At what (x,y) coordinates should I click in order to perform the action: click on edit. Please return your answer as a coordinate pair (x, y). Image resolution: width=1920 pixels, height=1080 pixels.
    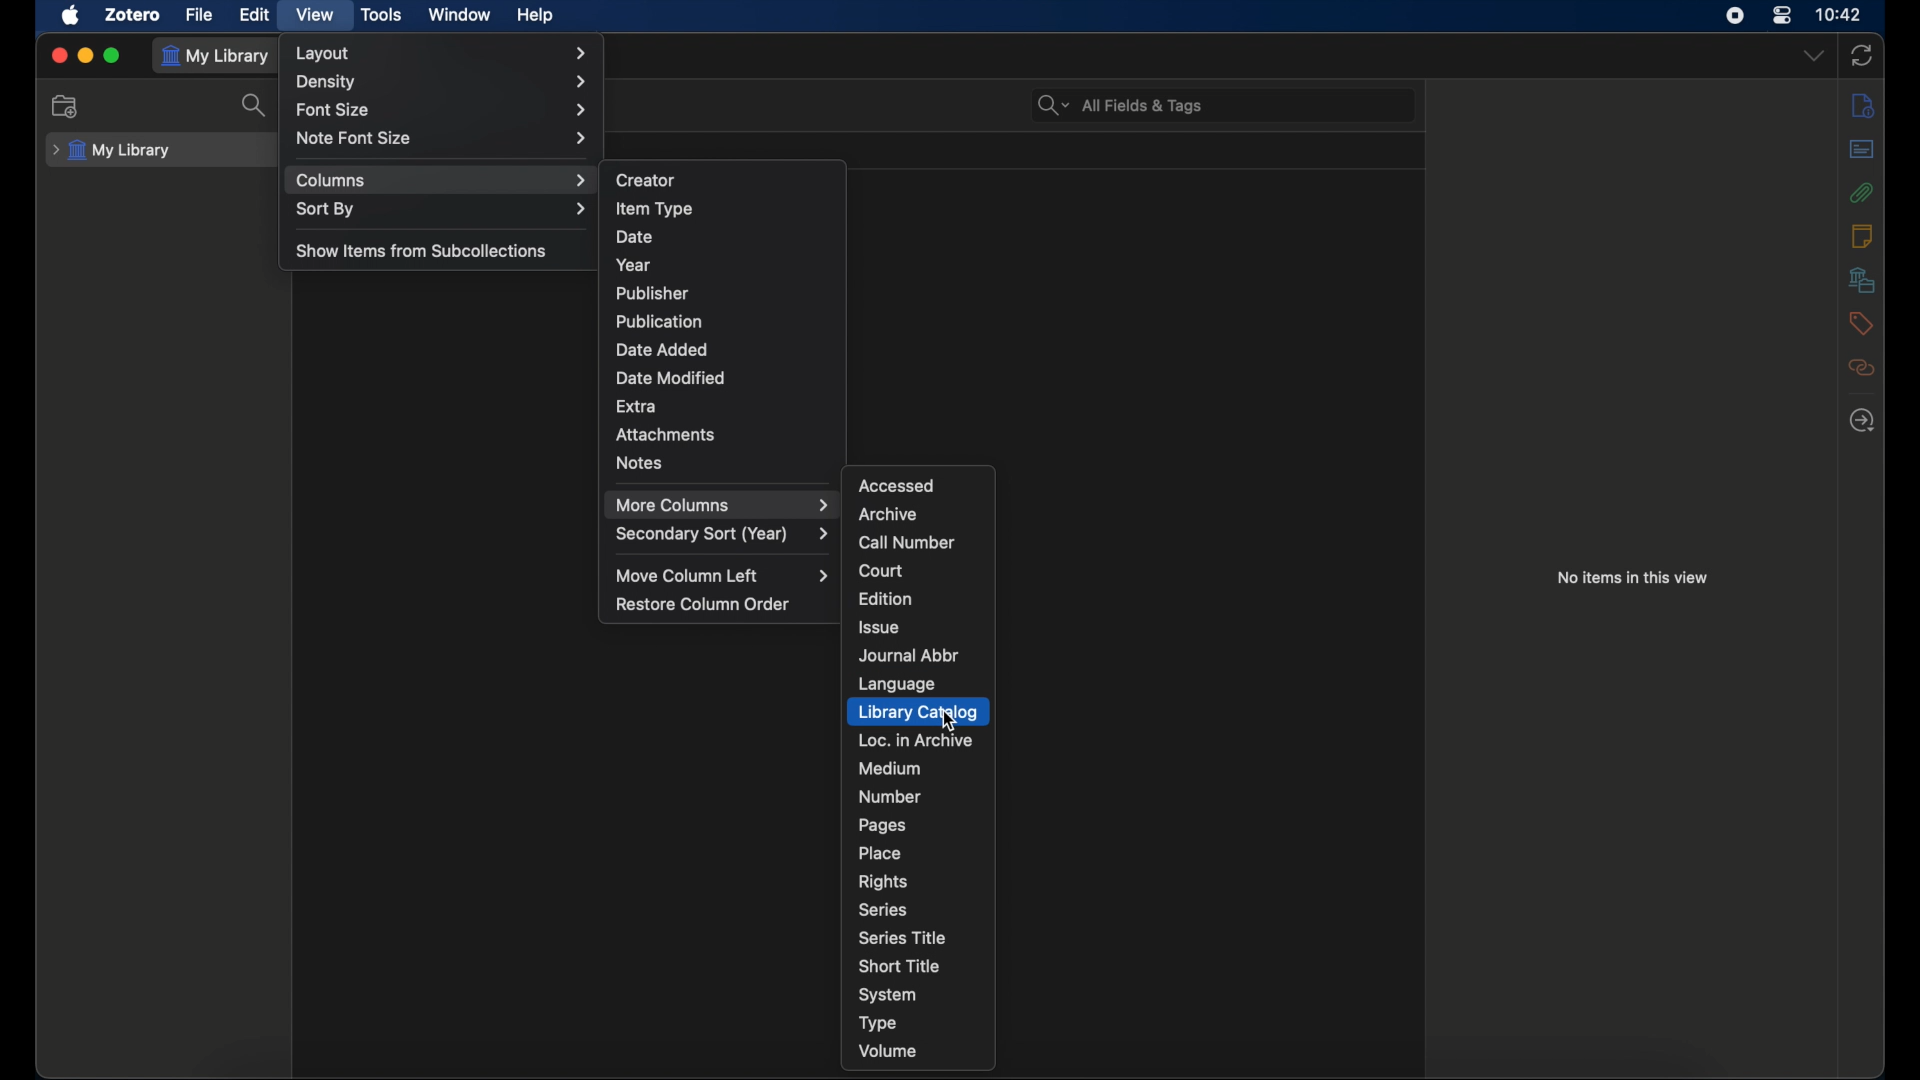
    Looking at the image, I should click on (253, 15).